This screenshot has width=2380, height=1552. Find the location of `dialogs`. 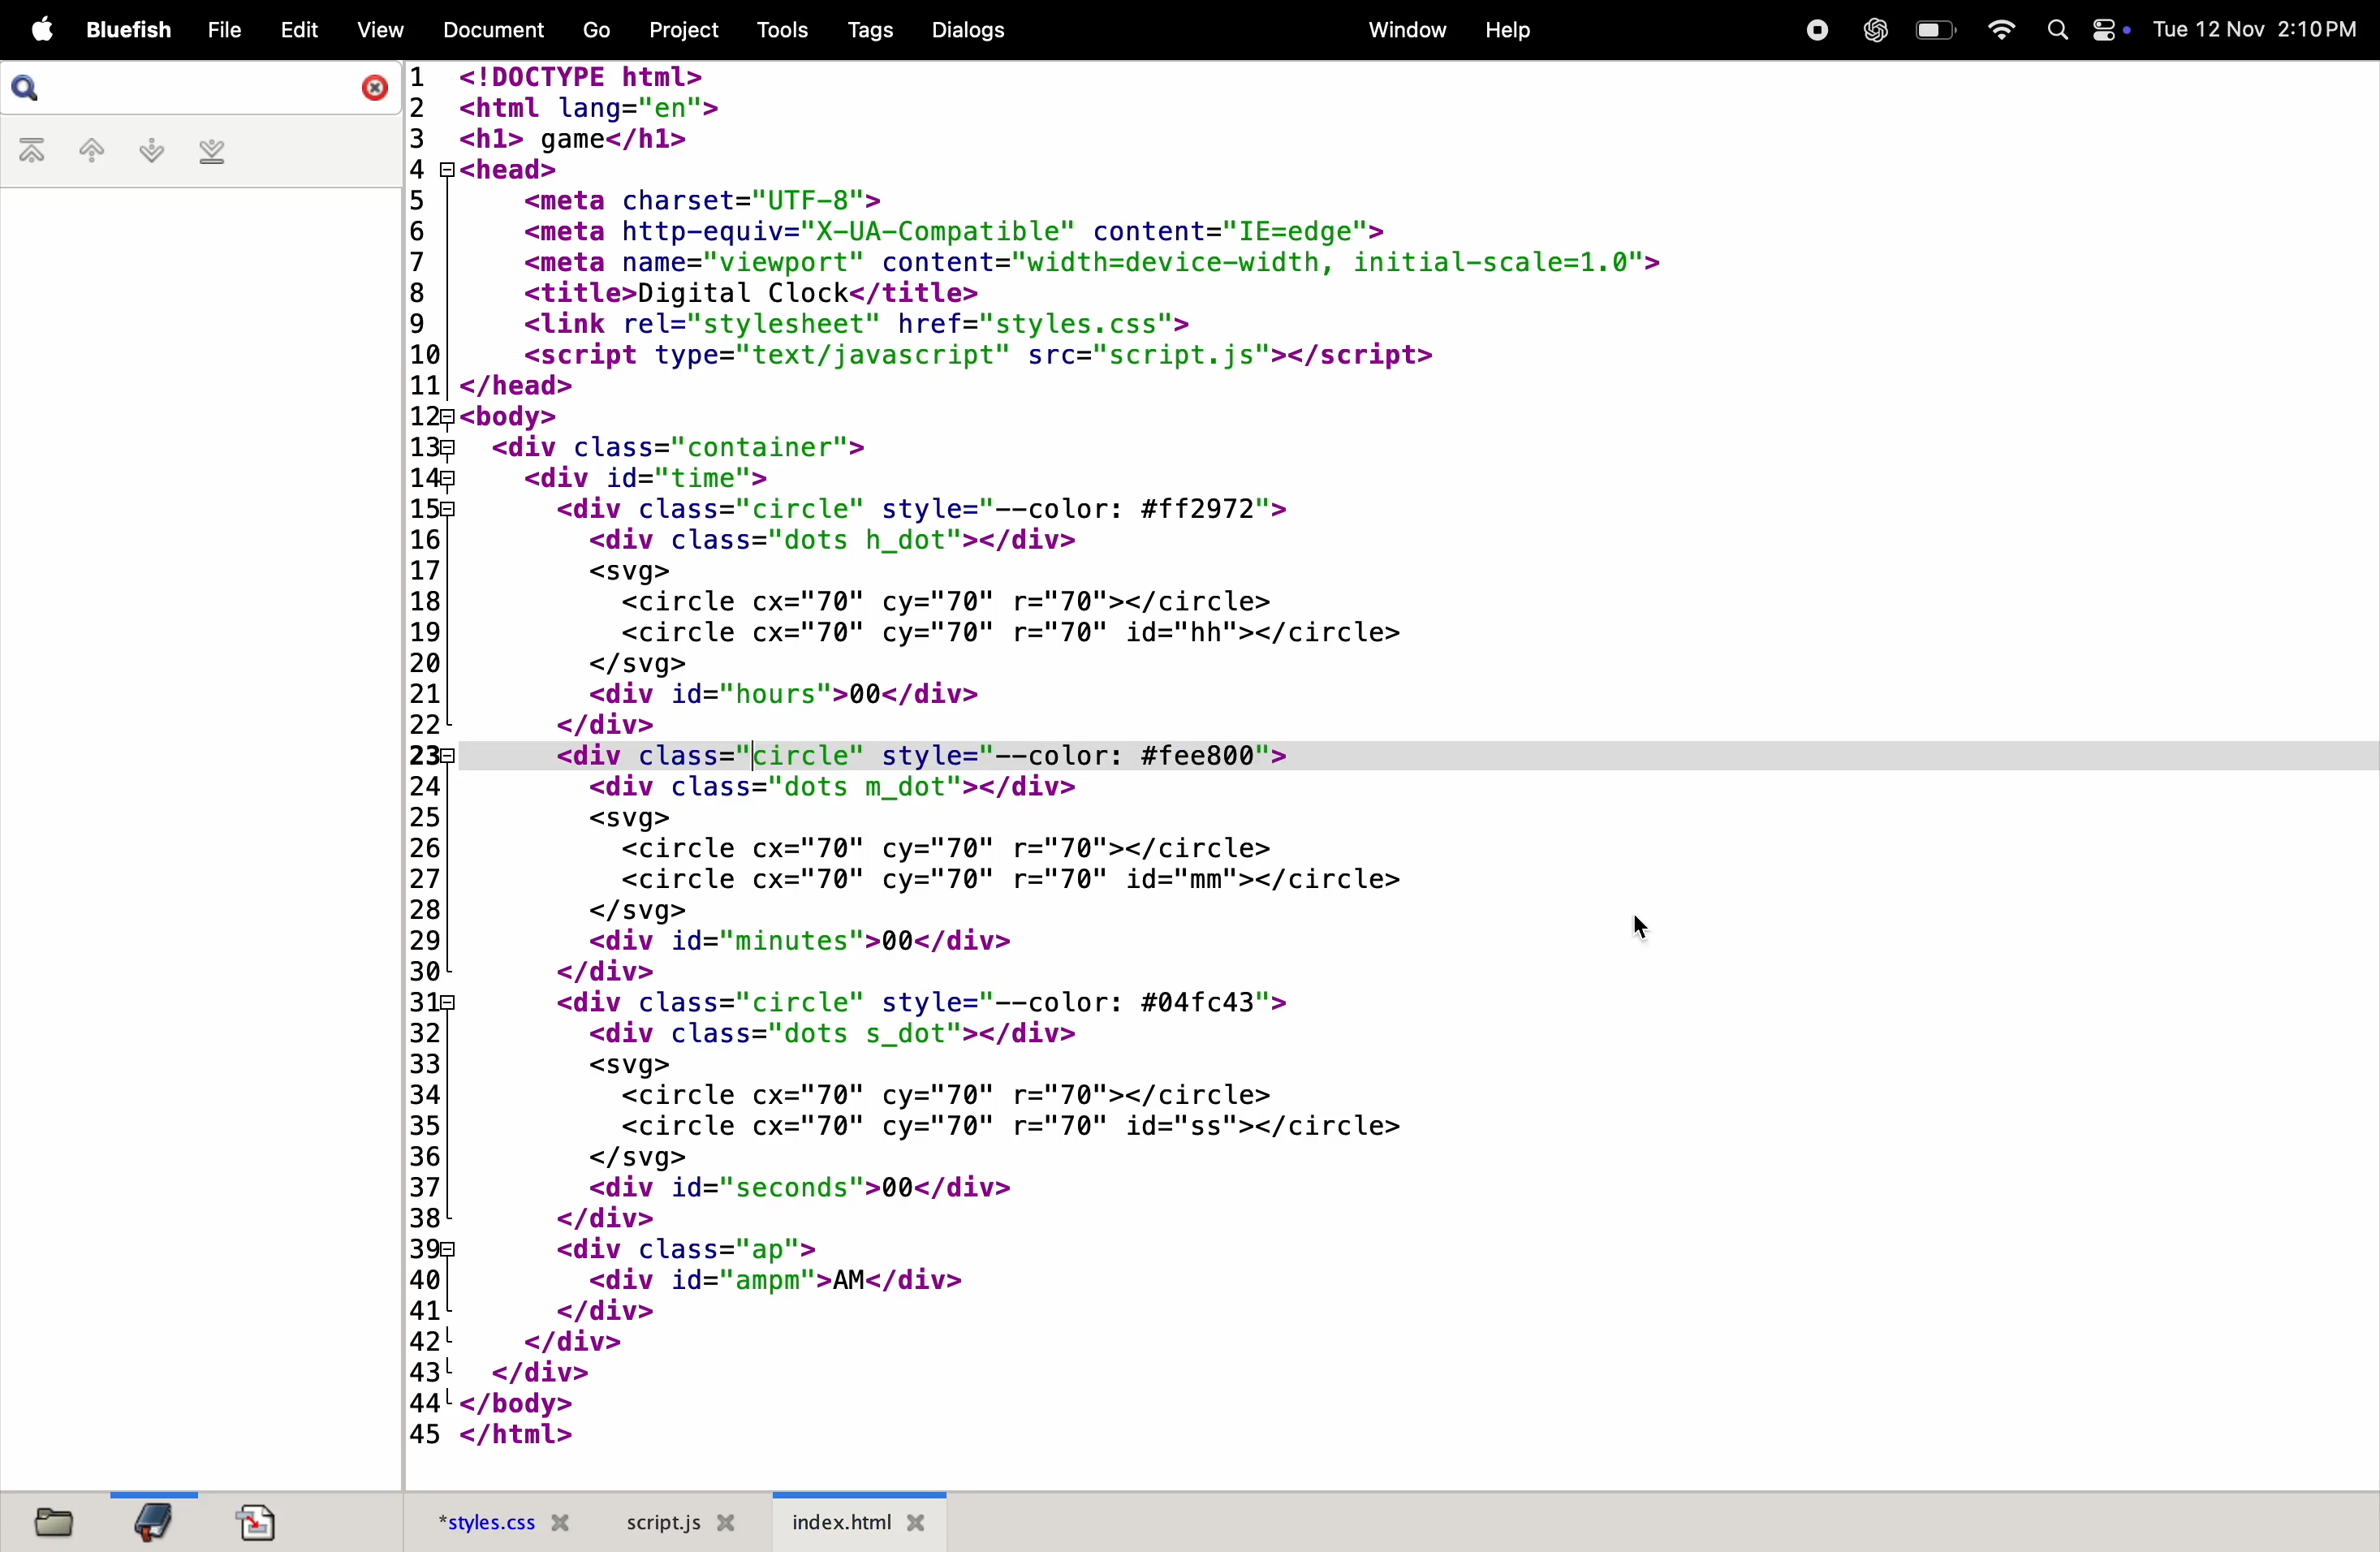

dialogs is located at coordinates (969, 28).